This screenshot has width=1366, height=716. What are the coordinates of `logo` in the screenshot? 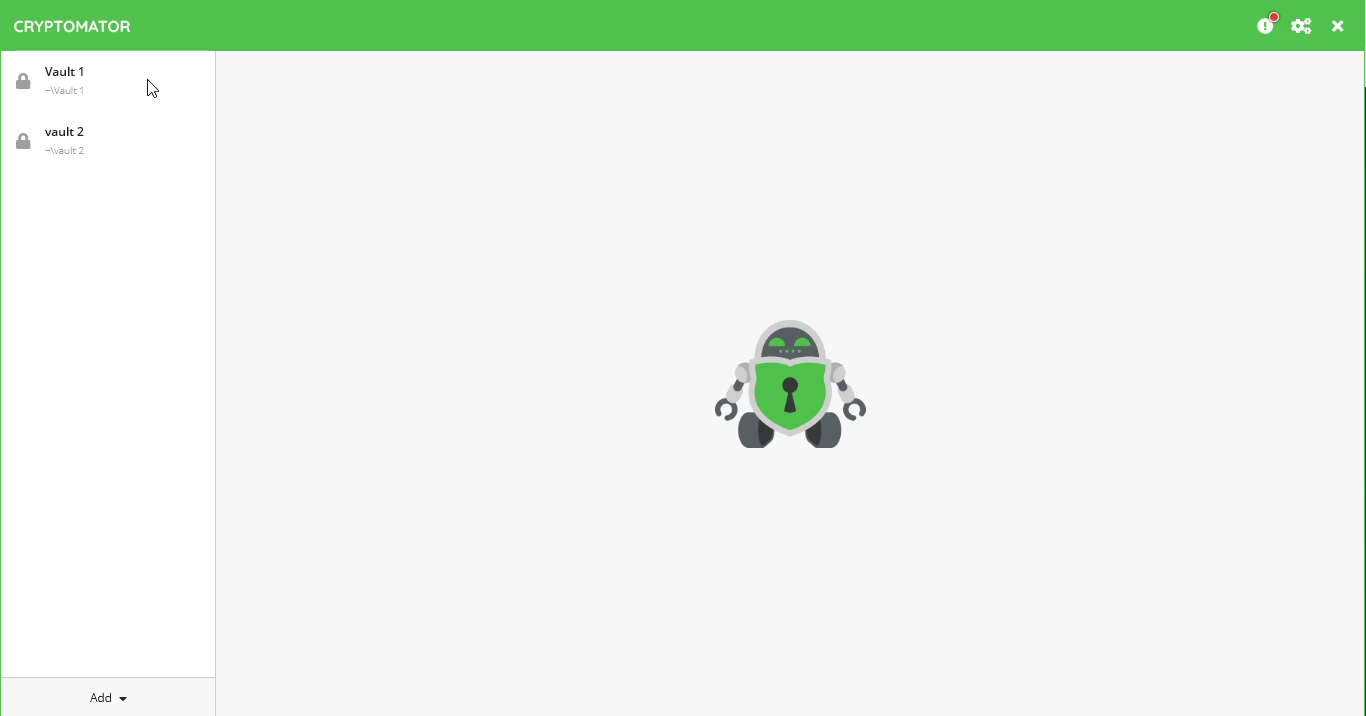 It's located at (791, 383).